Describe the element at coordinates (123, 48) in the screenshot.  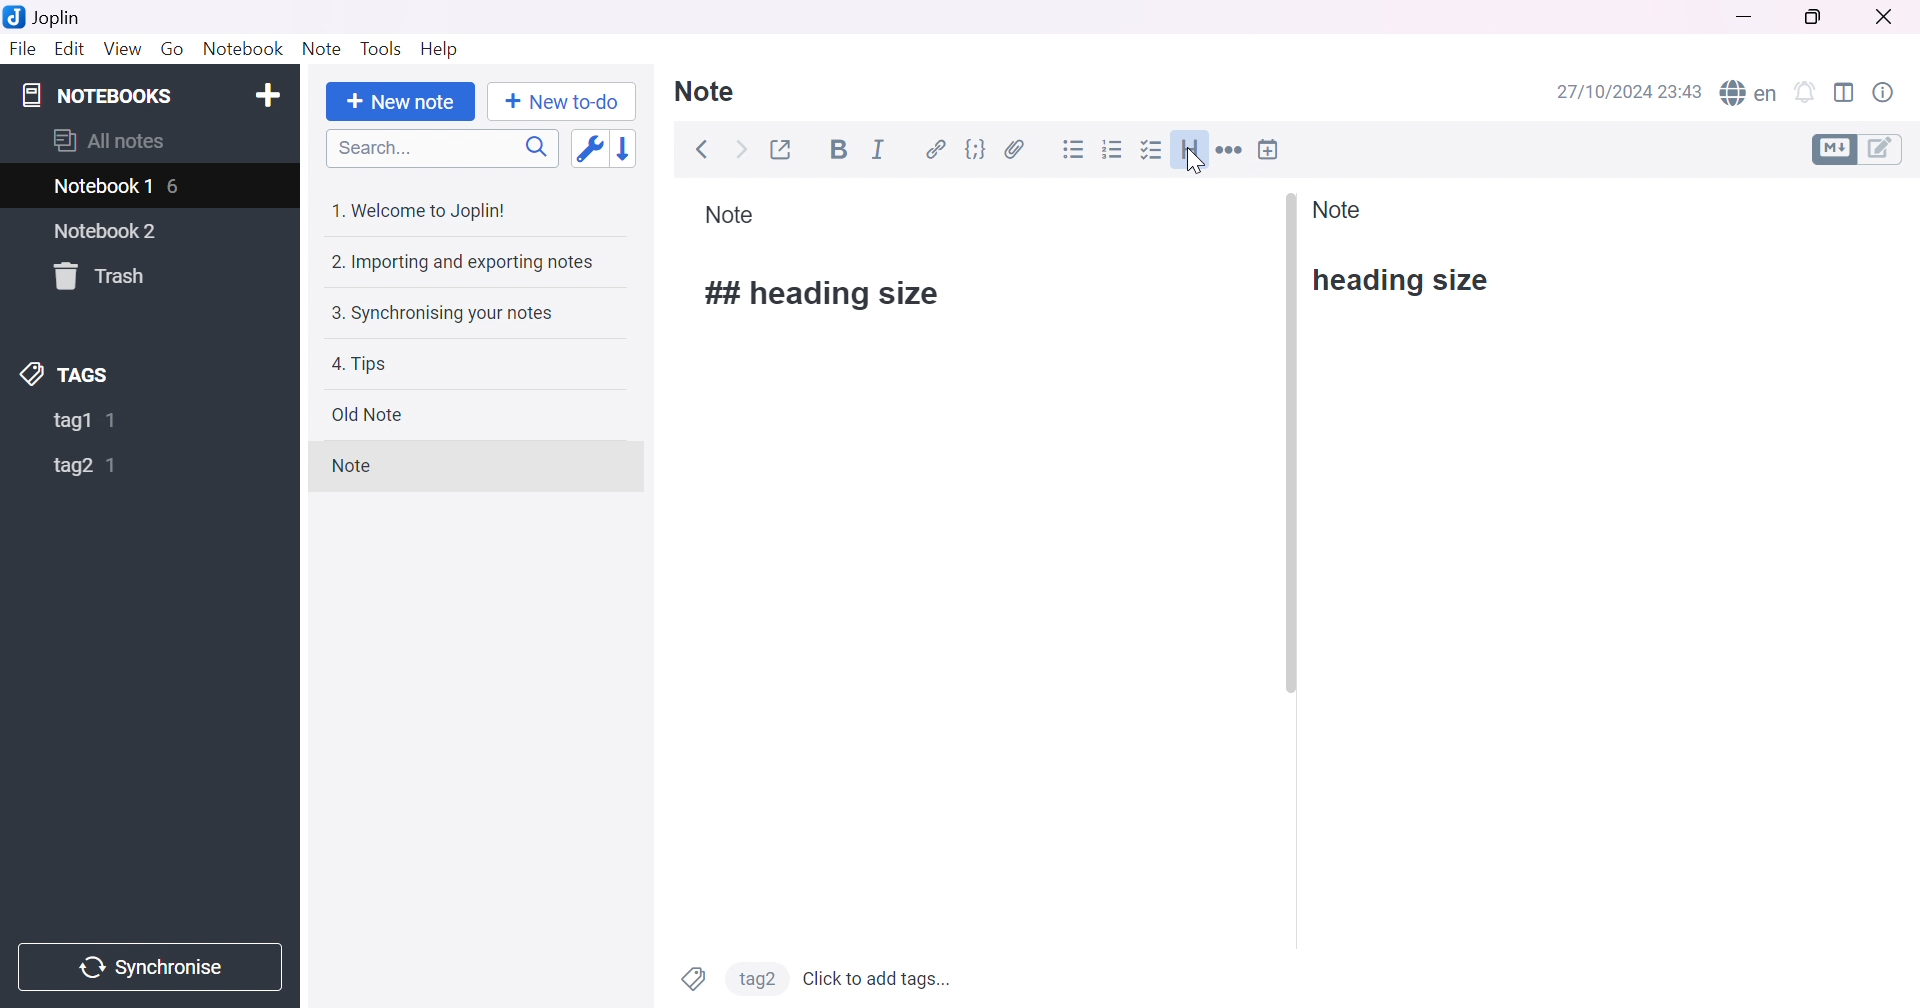
I see `View` at that location.